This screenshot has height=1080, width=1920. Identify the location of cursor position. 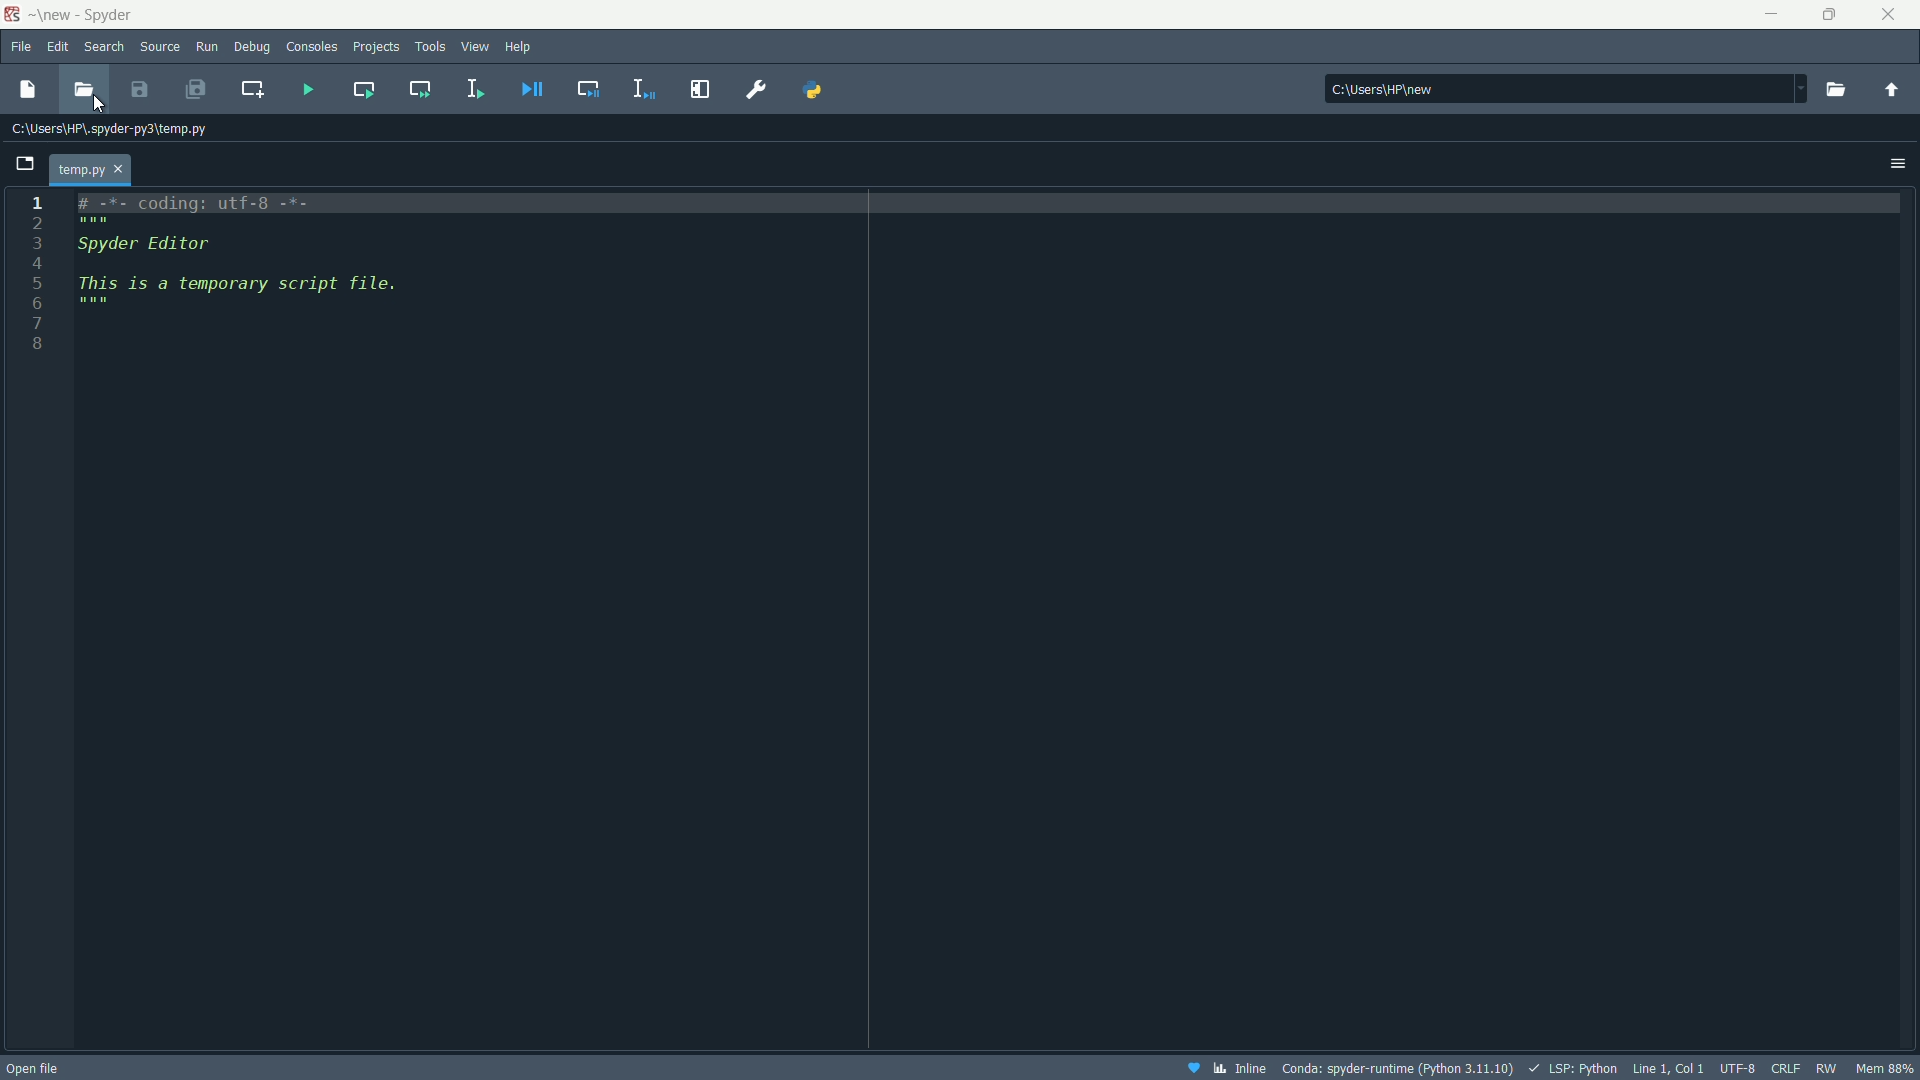
(1669, 1068).